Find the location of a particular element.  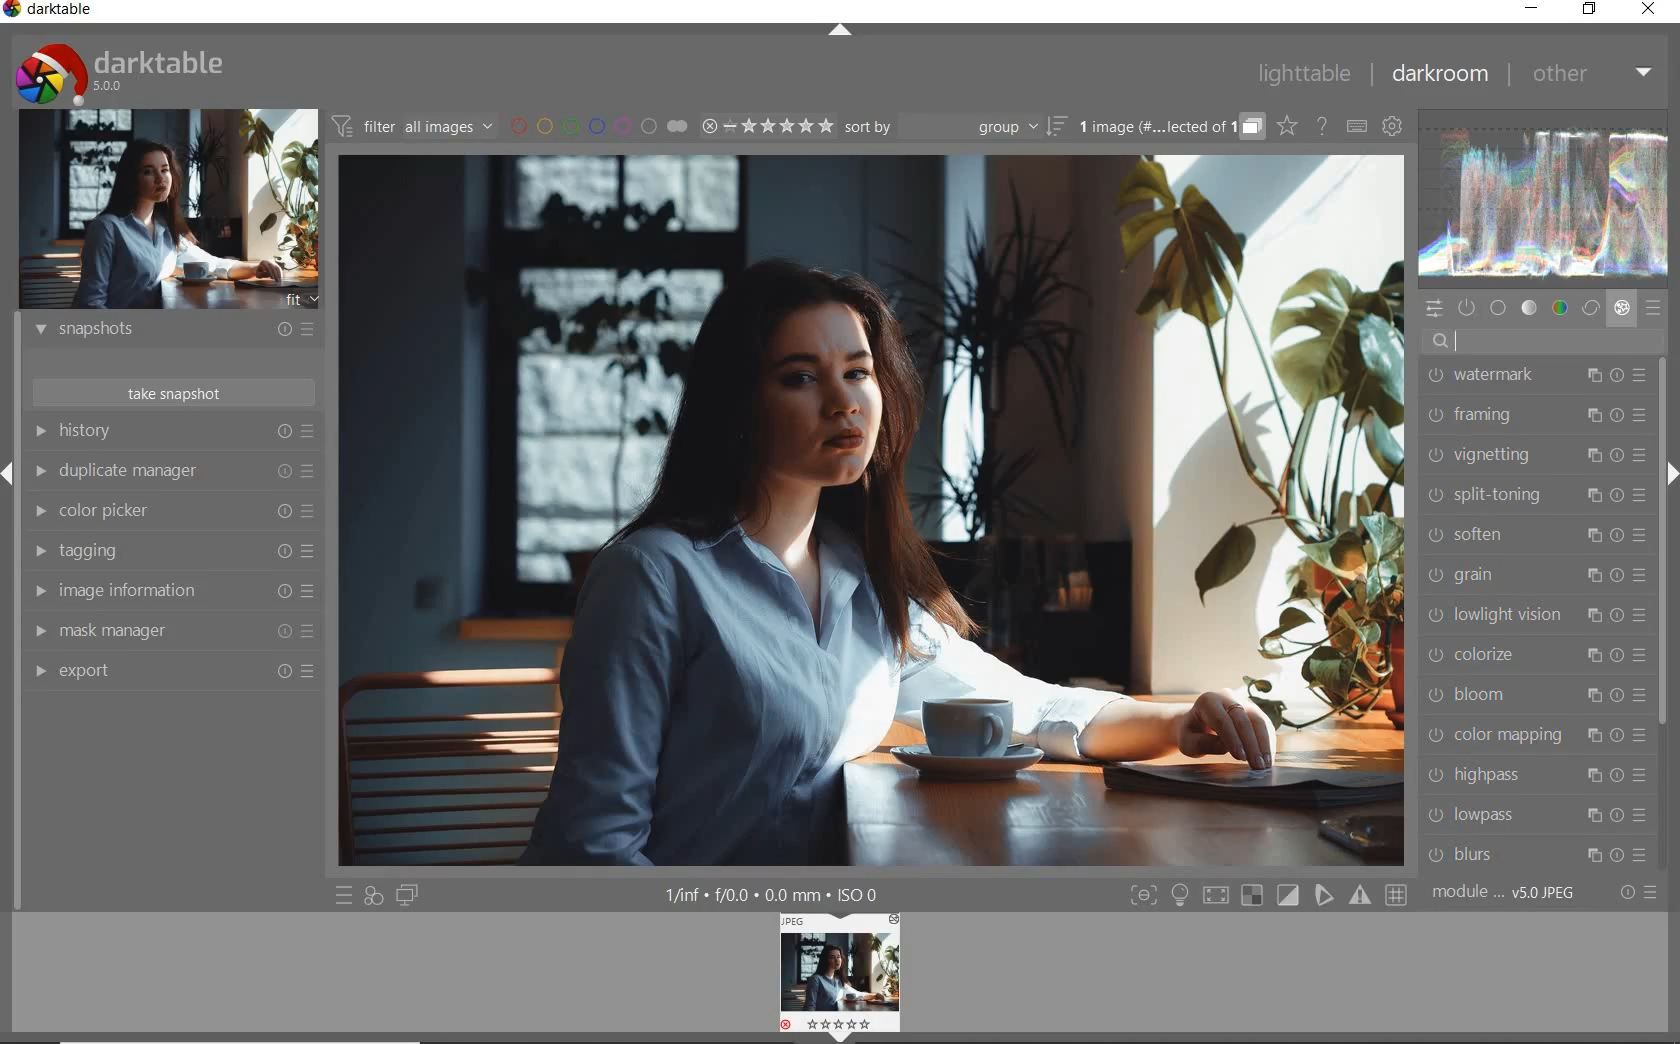

Image preview is located at coordinates (843, 977).